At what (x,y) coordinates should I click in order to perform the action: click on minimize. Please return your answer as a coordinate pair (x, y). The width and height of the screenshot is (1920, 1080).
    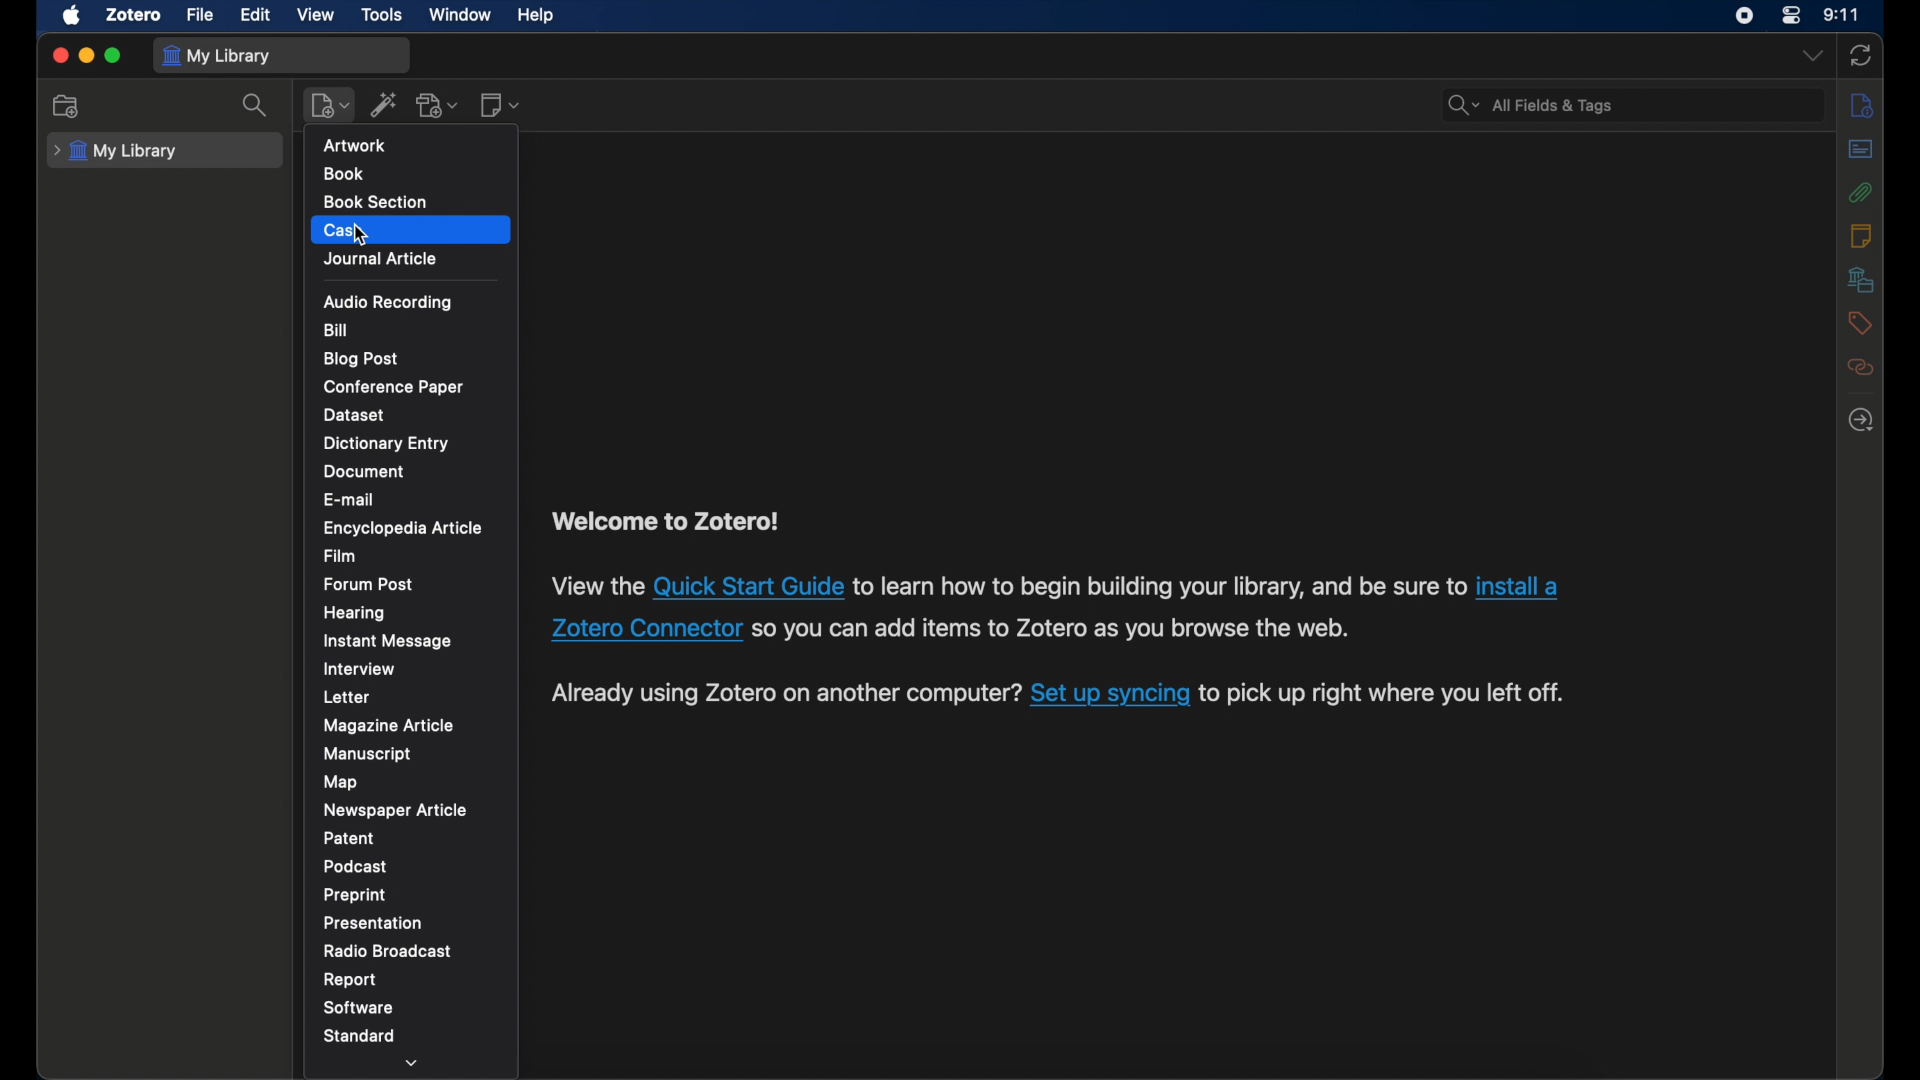
    Looking at the image, I should click on (86, 56).